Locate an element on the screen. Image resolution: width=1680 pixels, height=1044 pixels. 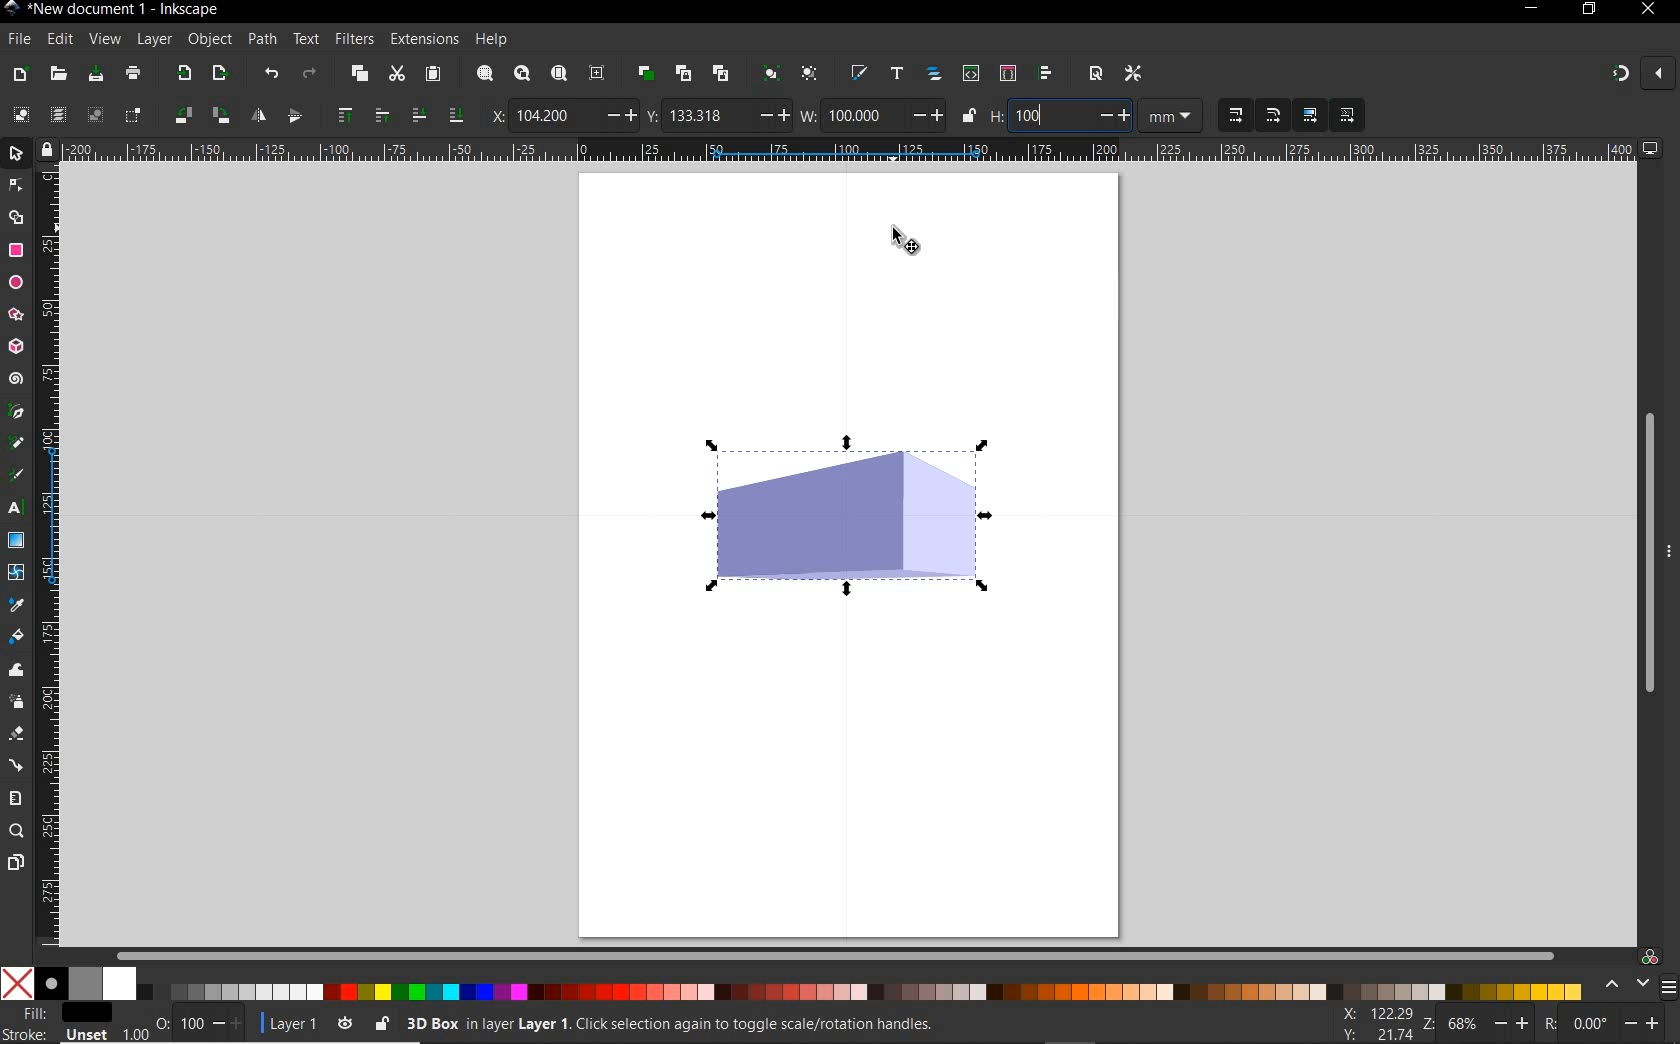
extensions is located at coordinates (422, 40).